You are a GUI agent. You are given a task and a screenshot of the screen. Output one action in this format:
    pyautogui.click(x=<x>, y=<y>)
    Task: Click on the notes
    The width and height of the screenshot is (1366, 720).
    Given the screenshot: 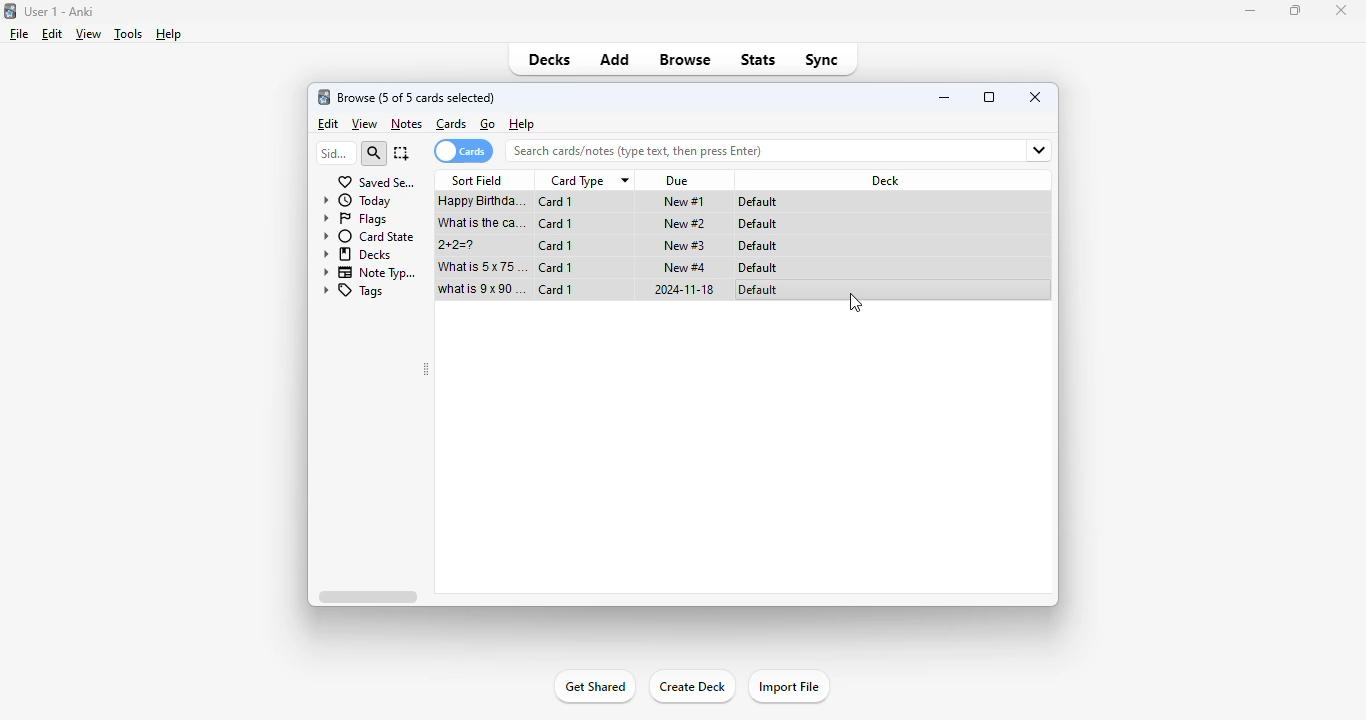 What is the action you would take?
    pyautogui.click(x=406, y=125)
    